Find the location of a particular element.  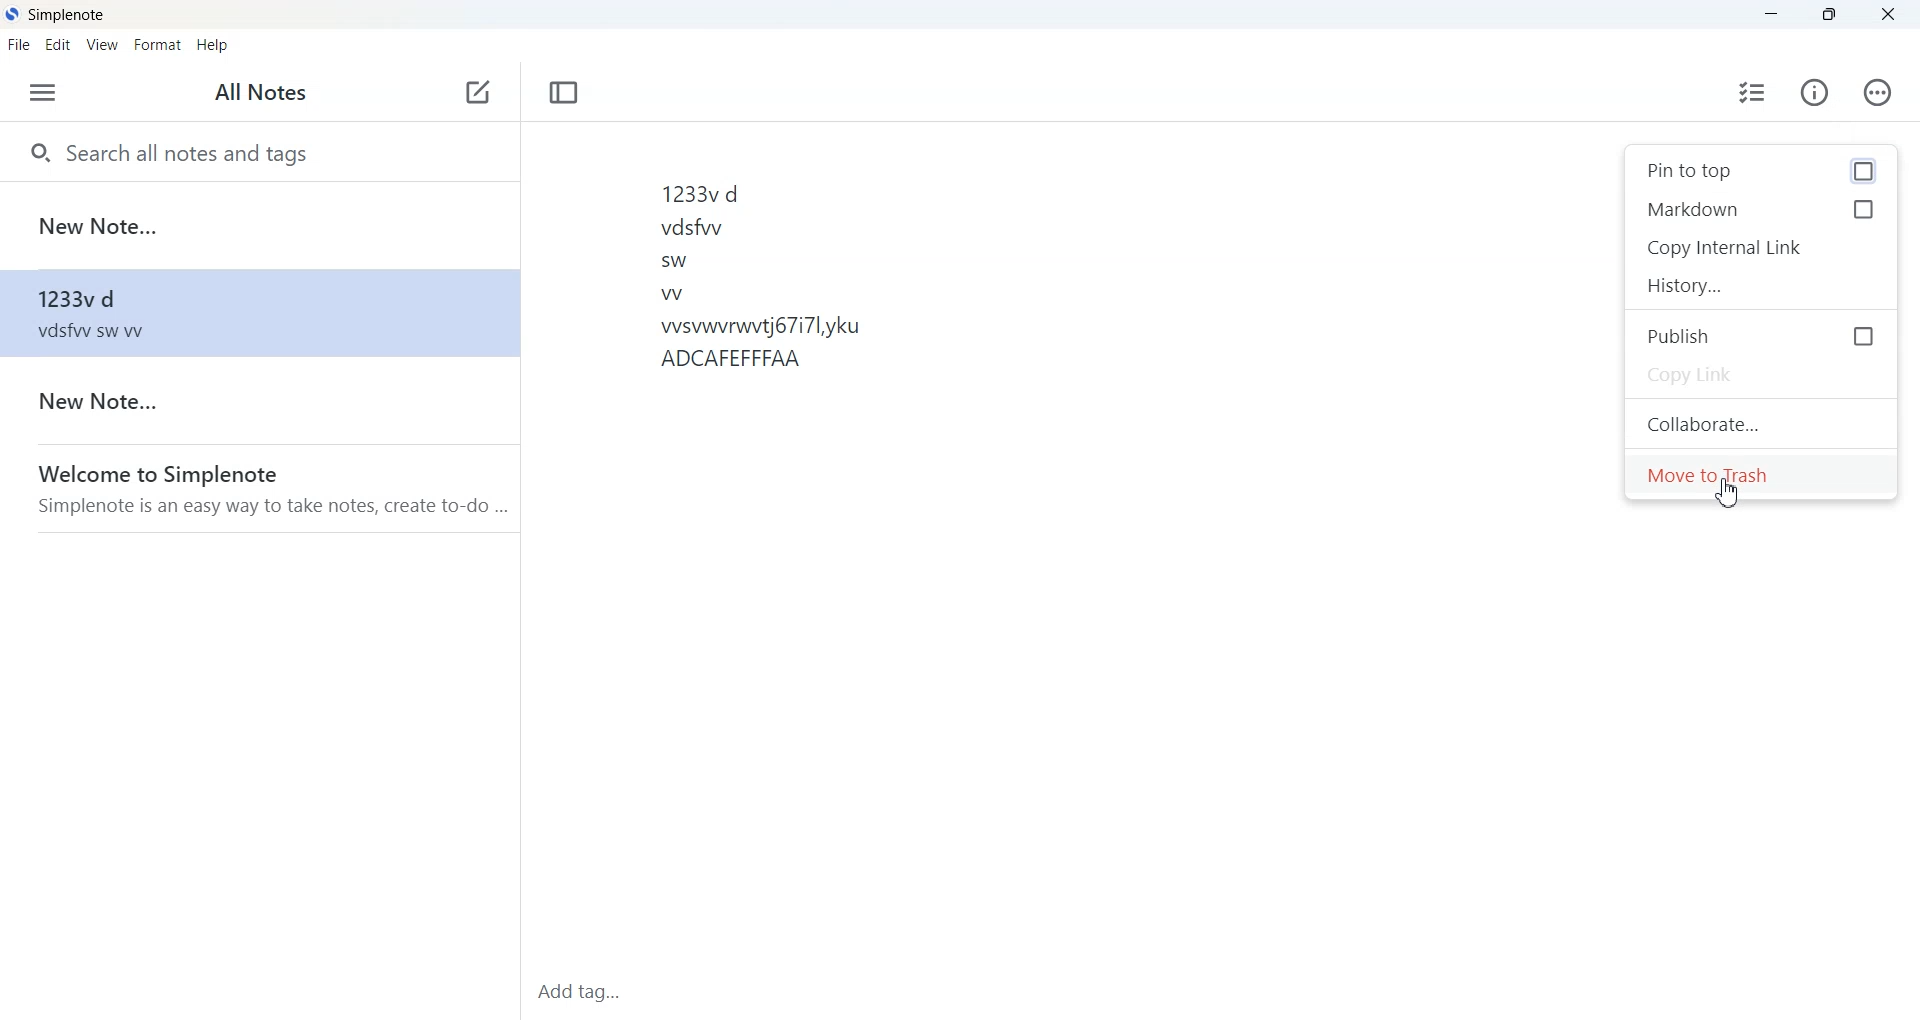

Cursor is located at coordinates (1728, 494).